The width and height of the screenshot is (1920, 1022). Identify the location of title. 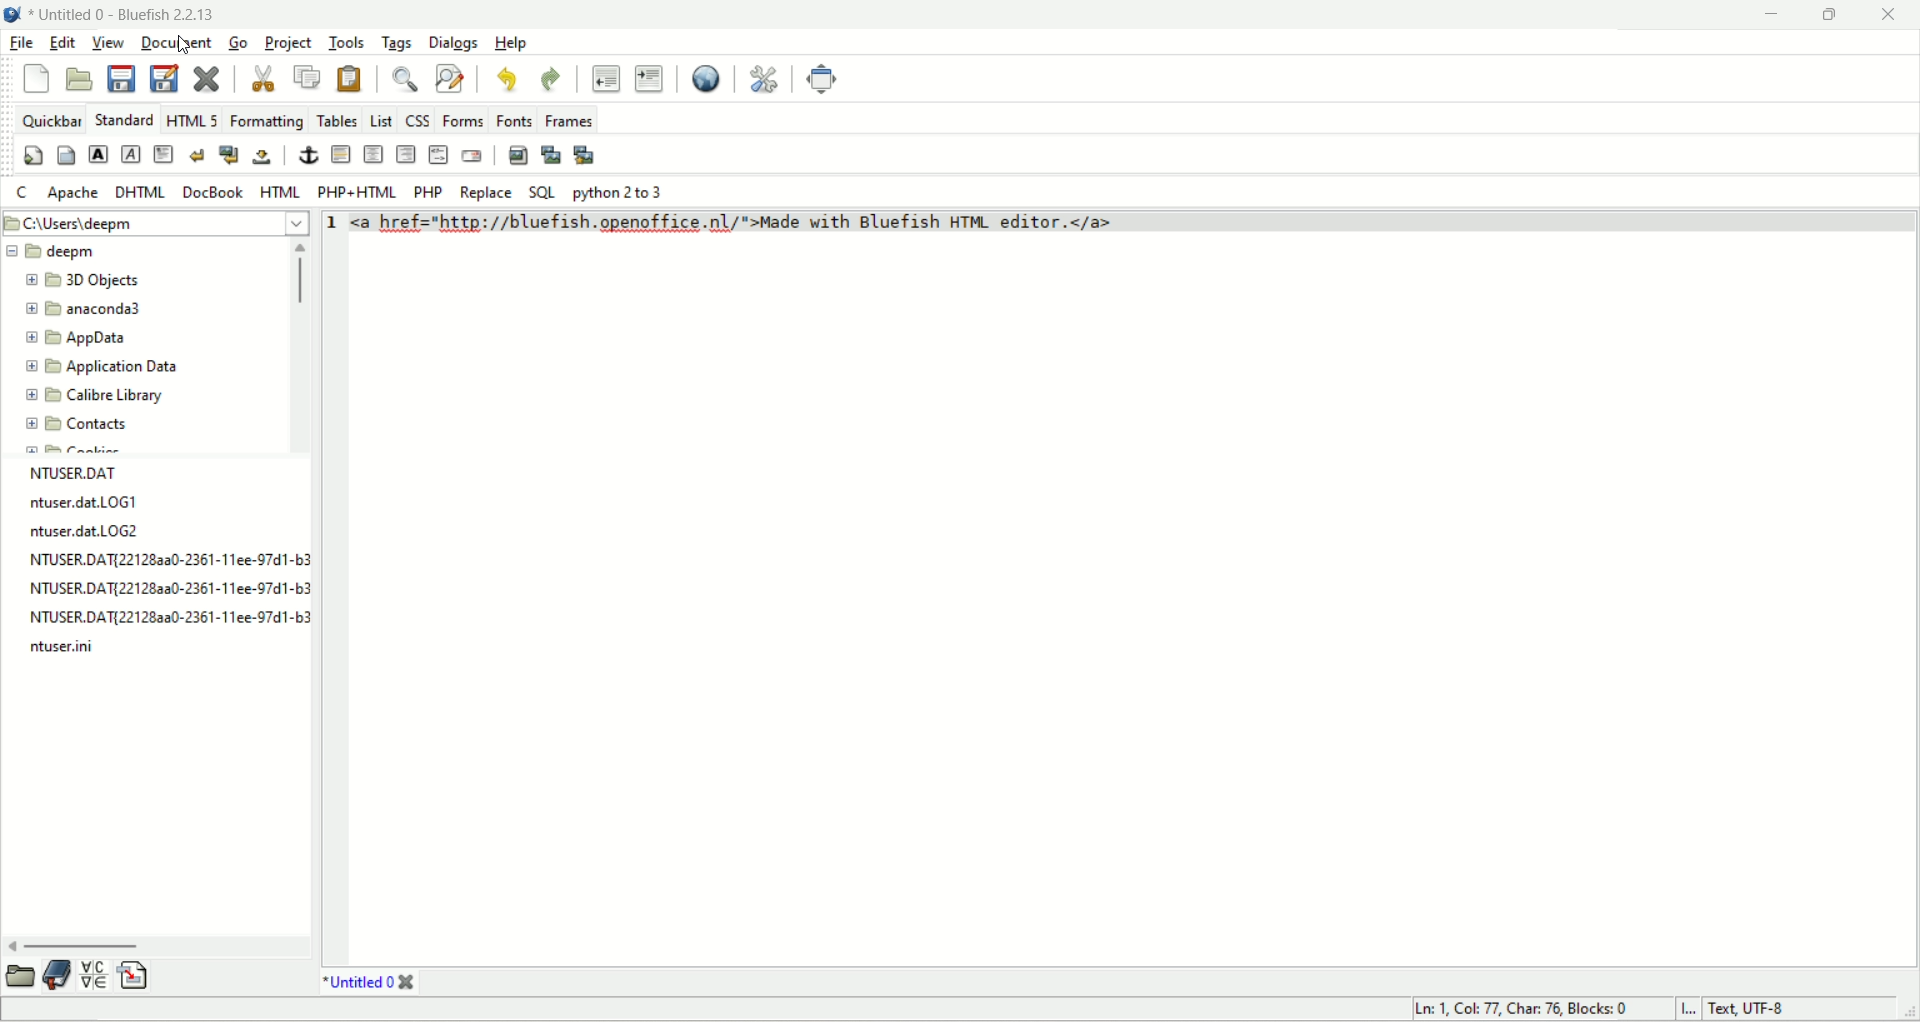
(367, 982).